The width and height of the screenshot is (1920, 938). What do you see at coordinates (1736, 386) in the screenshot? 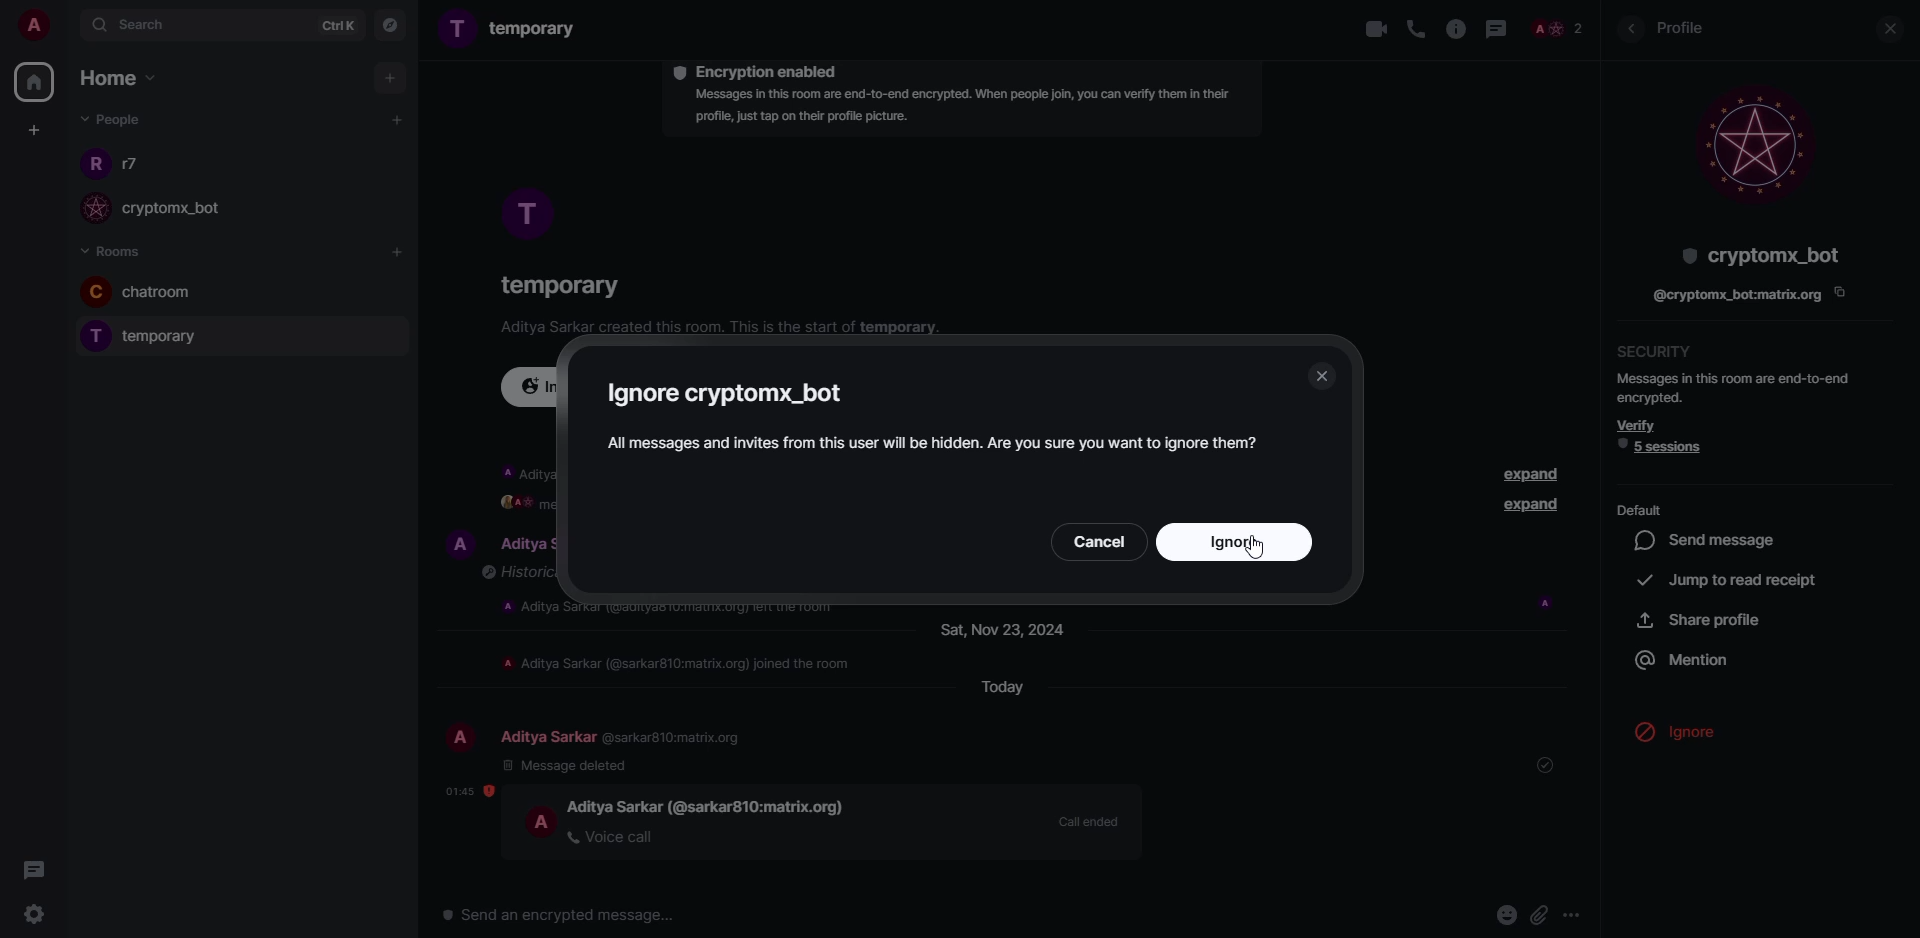
I see `info` at bounding box center [1736, 386].